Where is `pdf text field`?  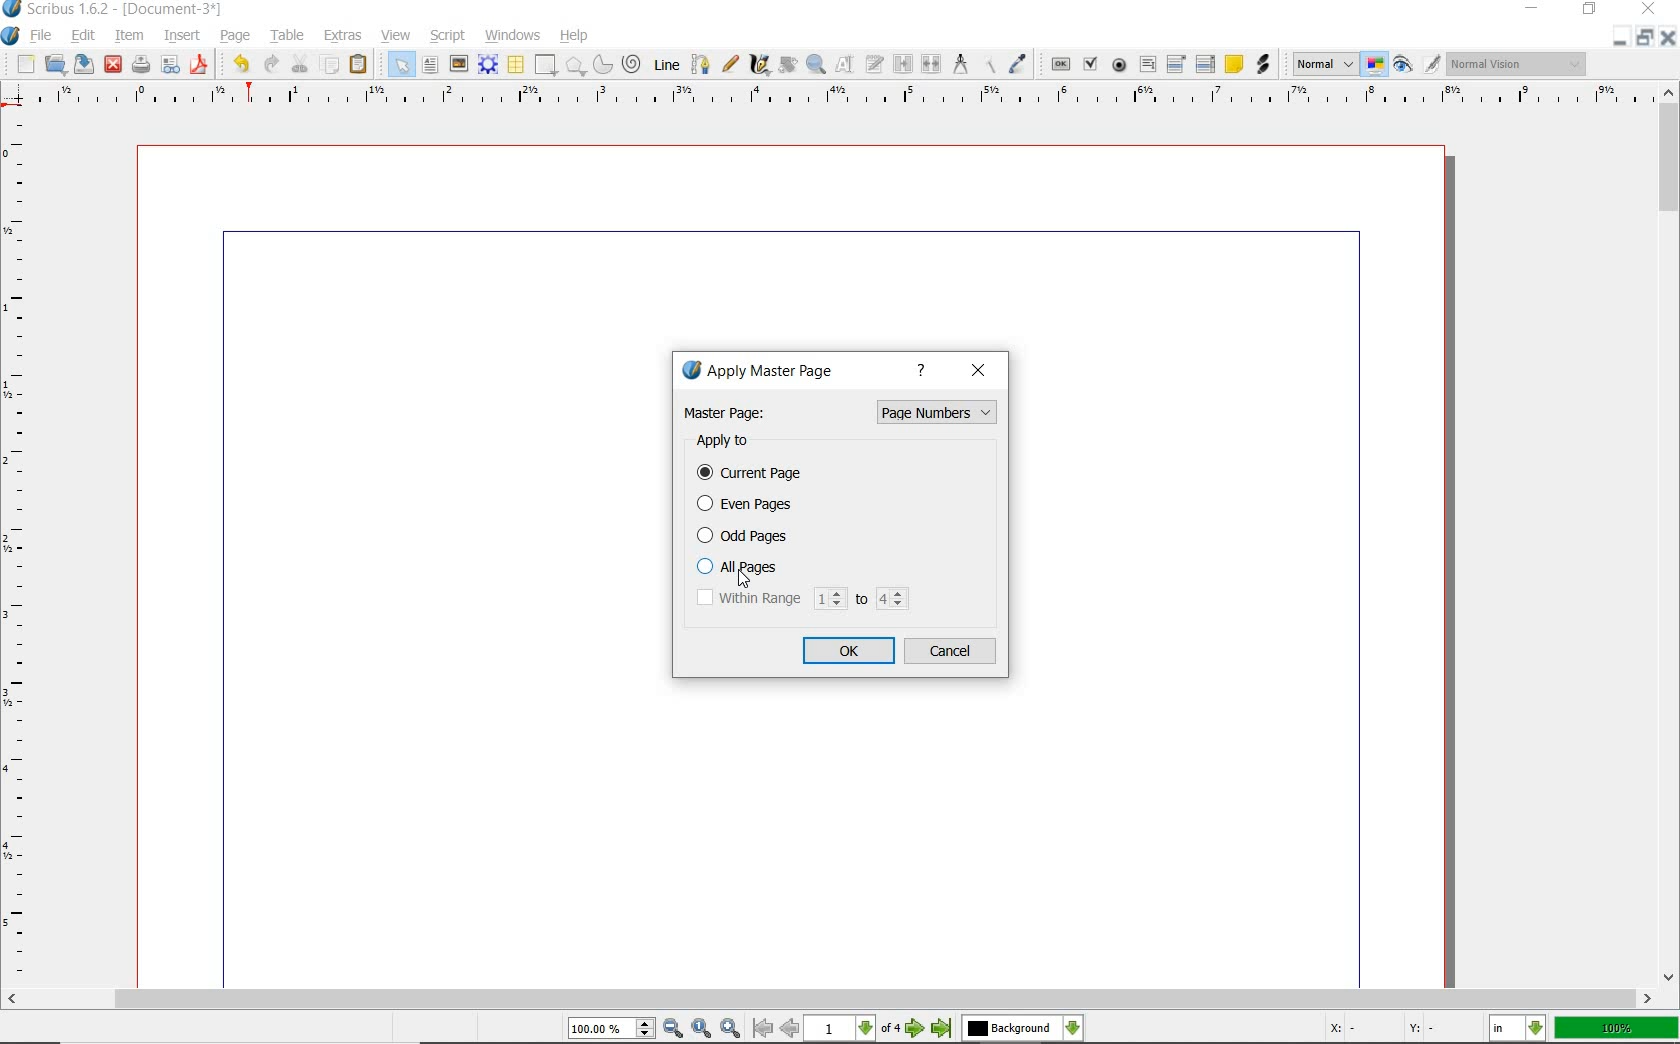 pdf text field is located at coordinates (1149, 62).